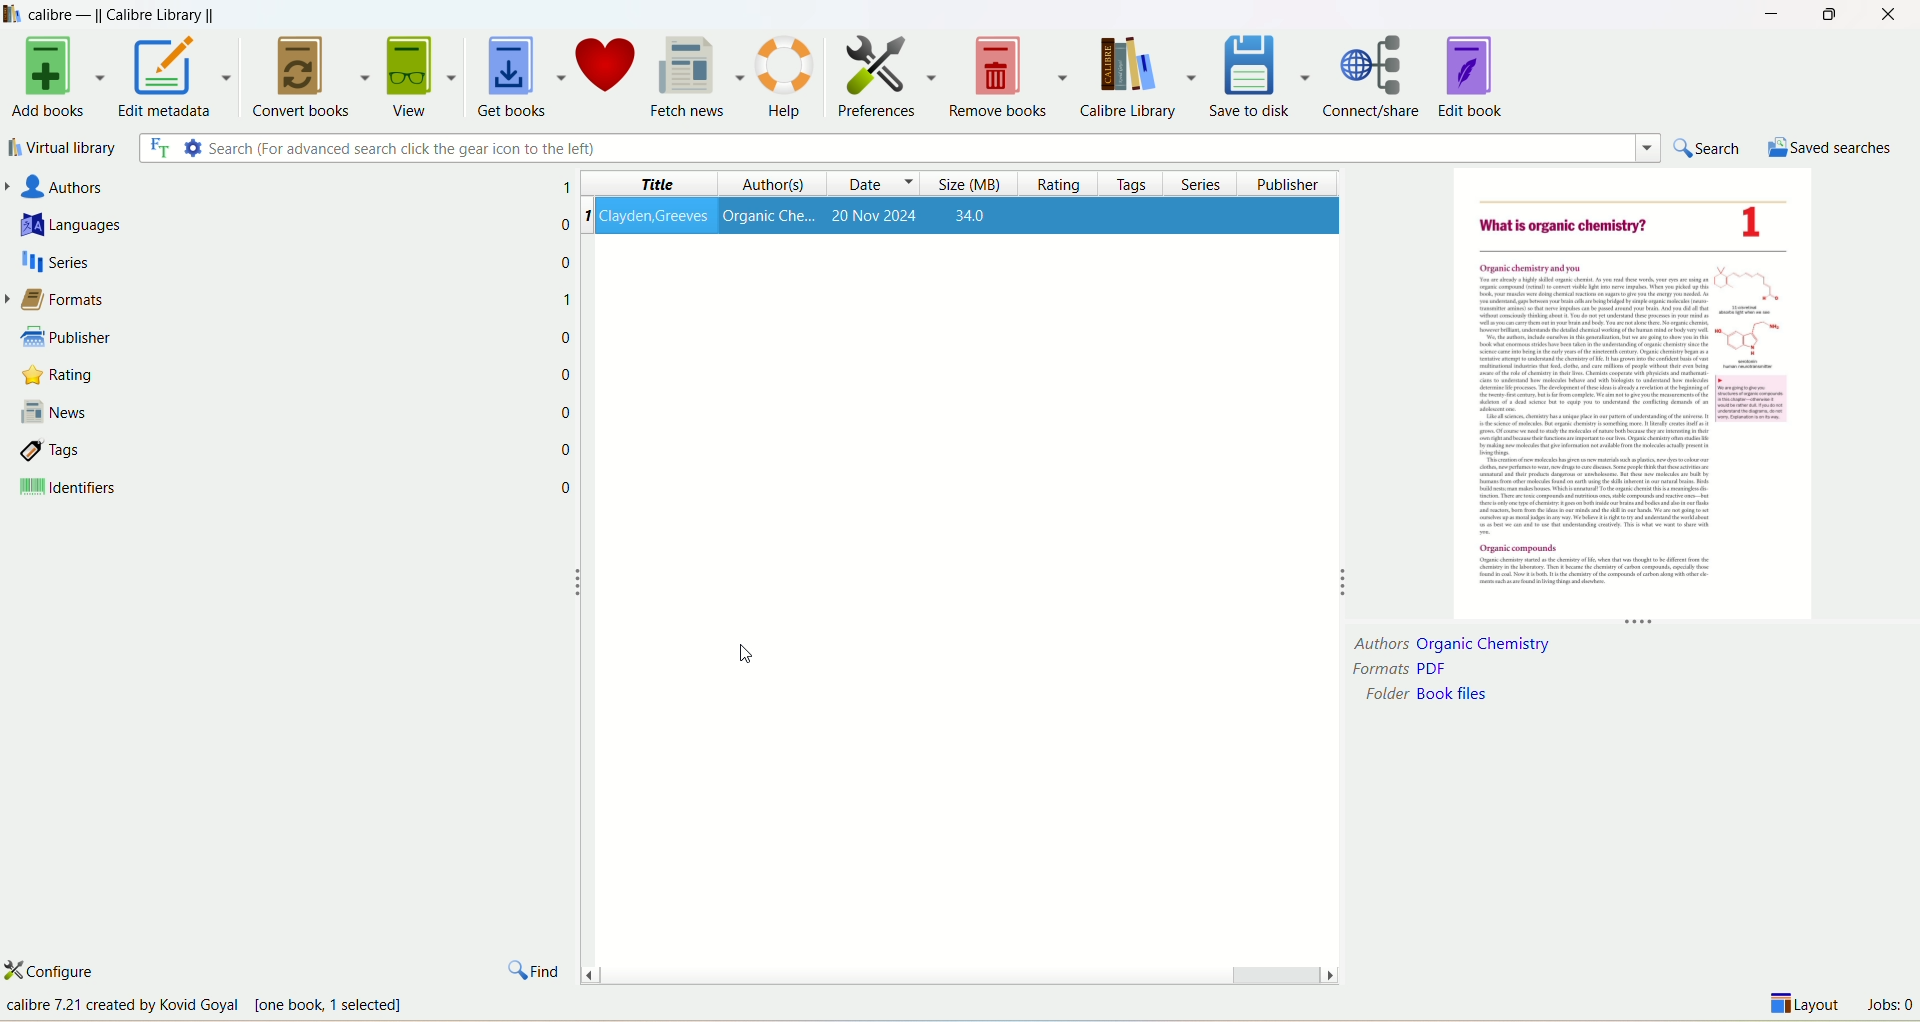 The width and height of the screenshot is (1920, 1022). I want to click on fetch news, so click(698, 73).